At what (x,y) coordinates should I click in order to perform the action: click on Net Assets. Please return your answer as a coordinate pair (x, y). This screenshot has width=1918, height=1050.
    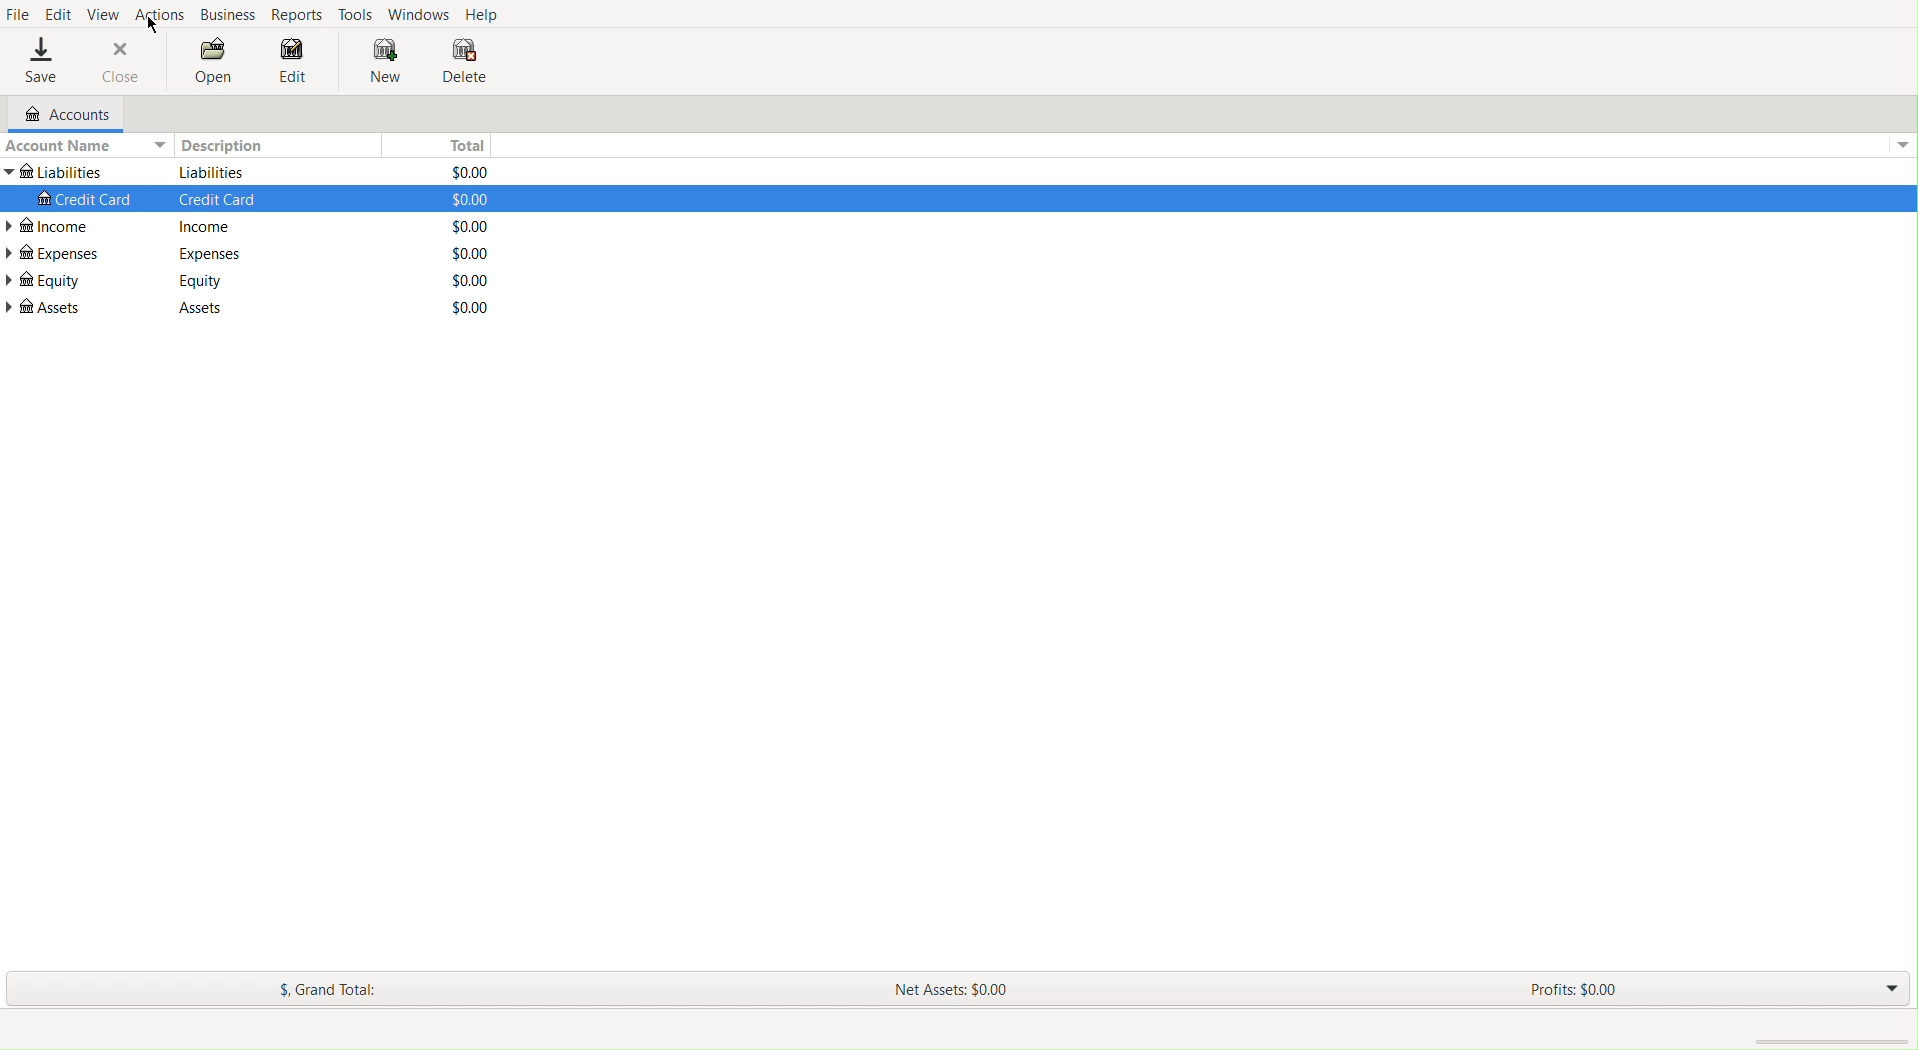
    Looking at the image, I should click on (948, 989).